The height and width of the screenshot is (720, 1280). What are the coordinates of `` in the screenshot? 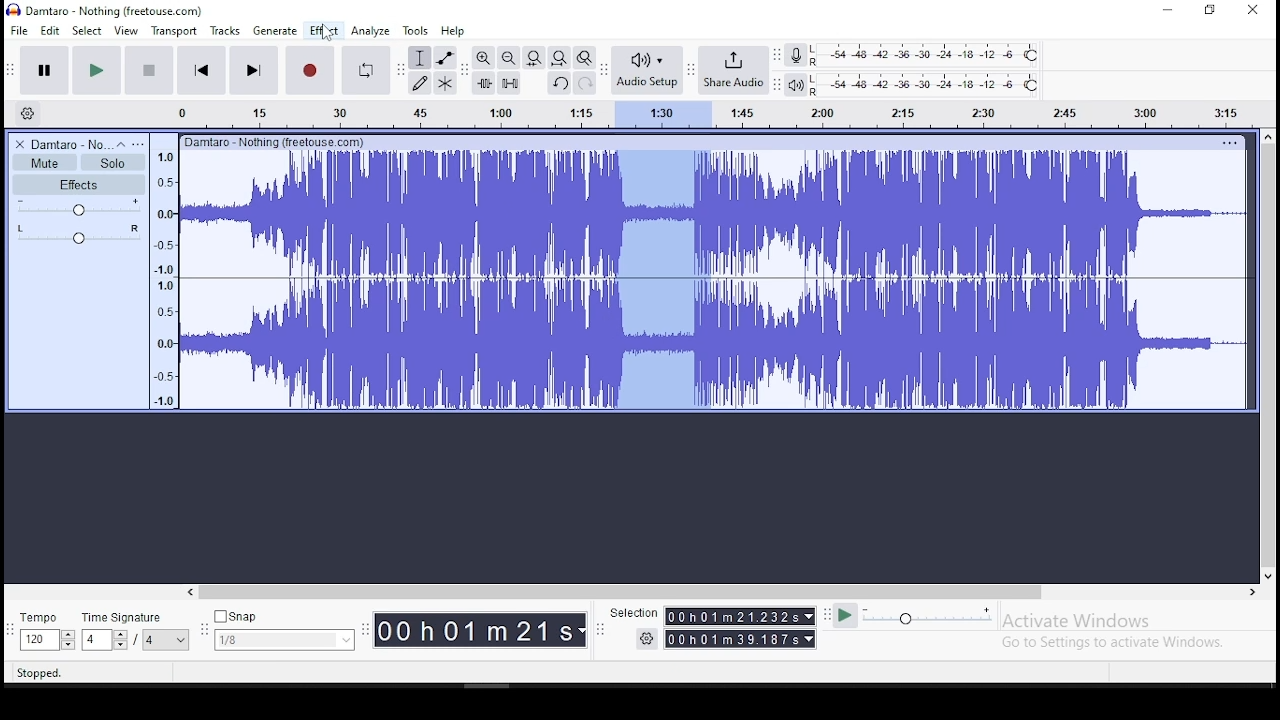 It's located at (165, 279).